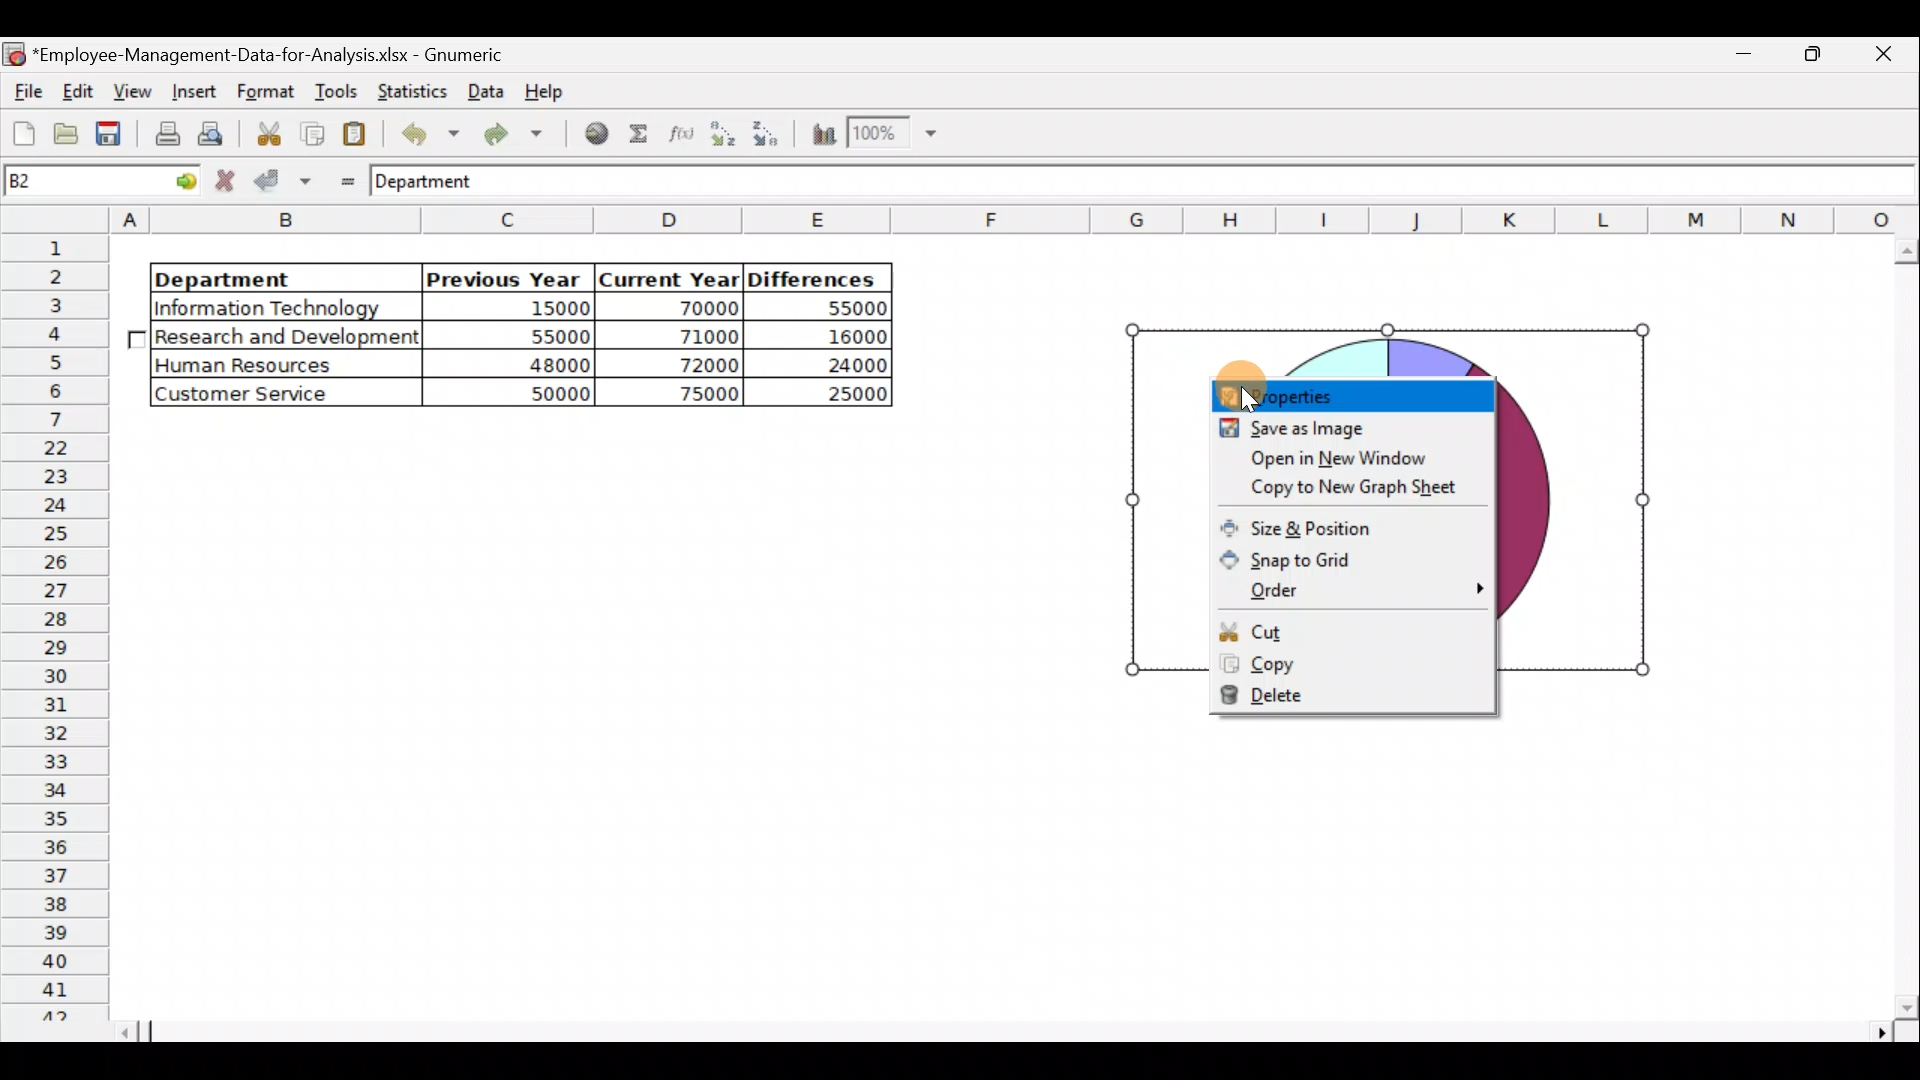 The width and height of the screenshot is (1920, 1080). What do you see at coordinates (174, 183) in the screenshot?
I see `go to` at bounding box center [174, 183].